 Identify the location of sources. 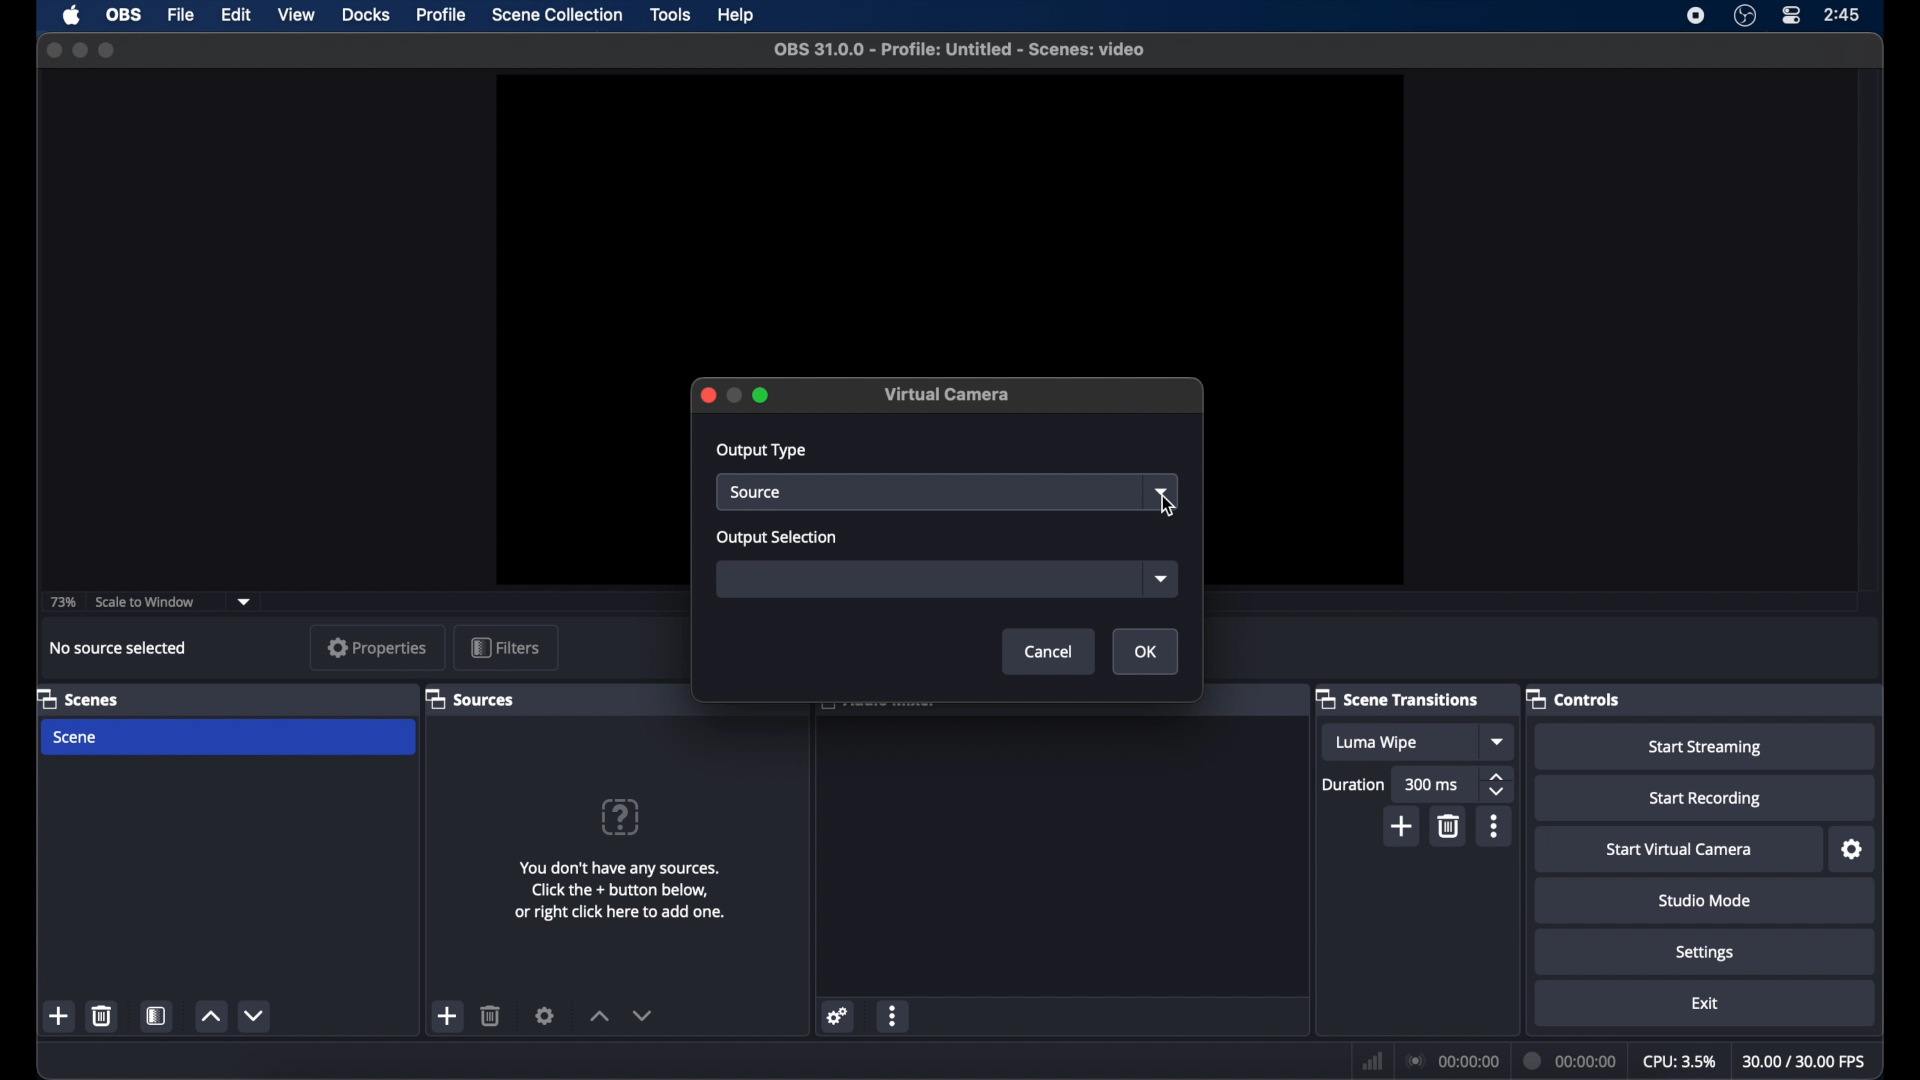
(470, 699).